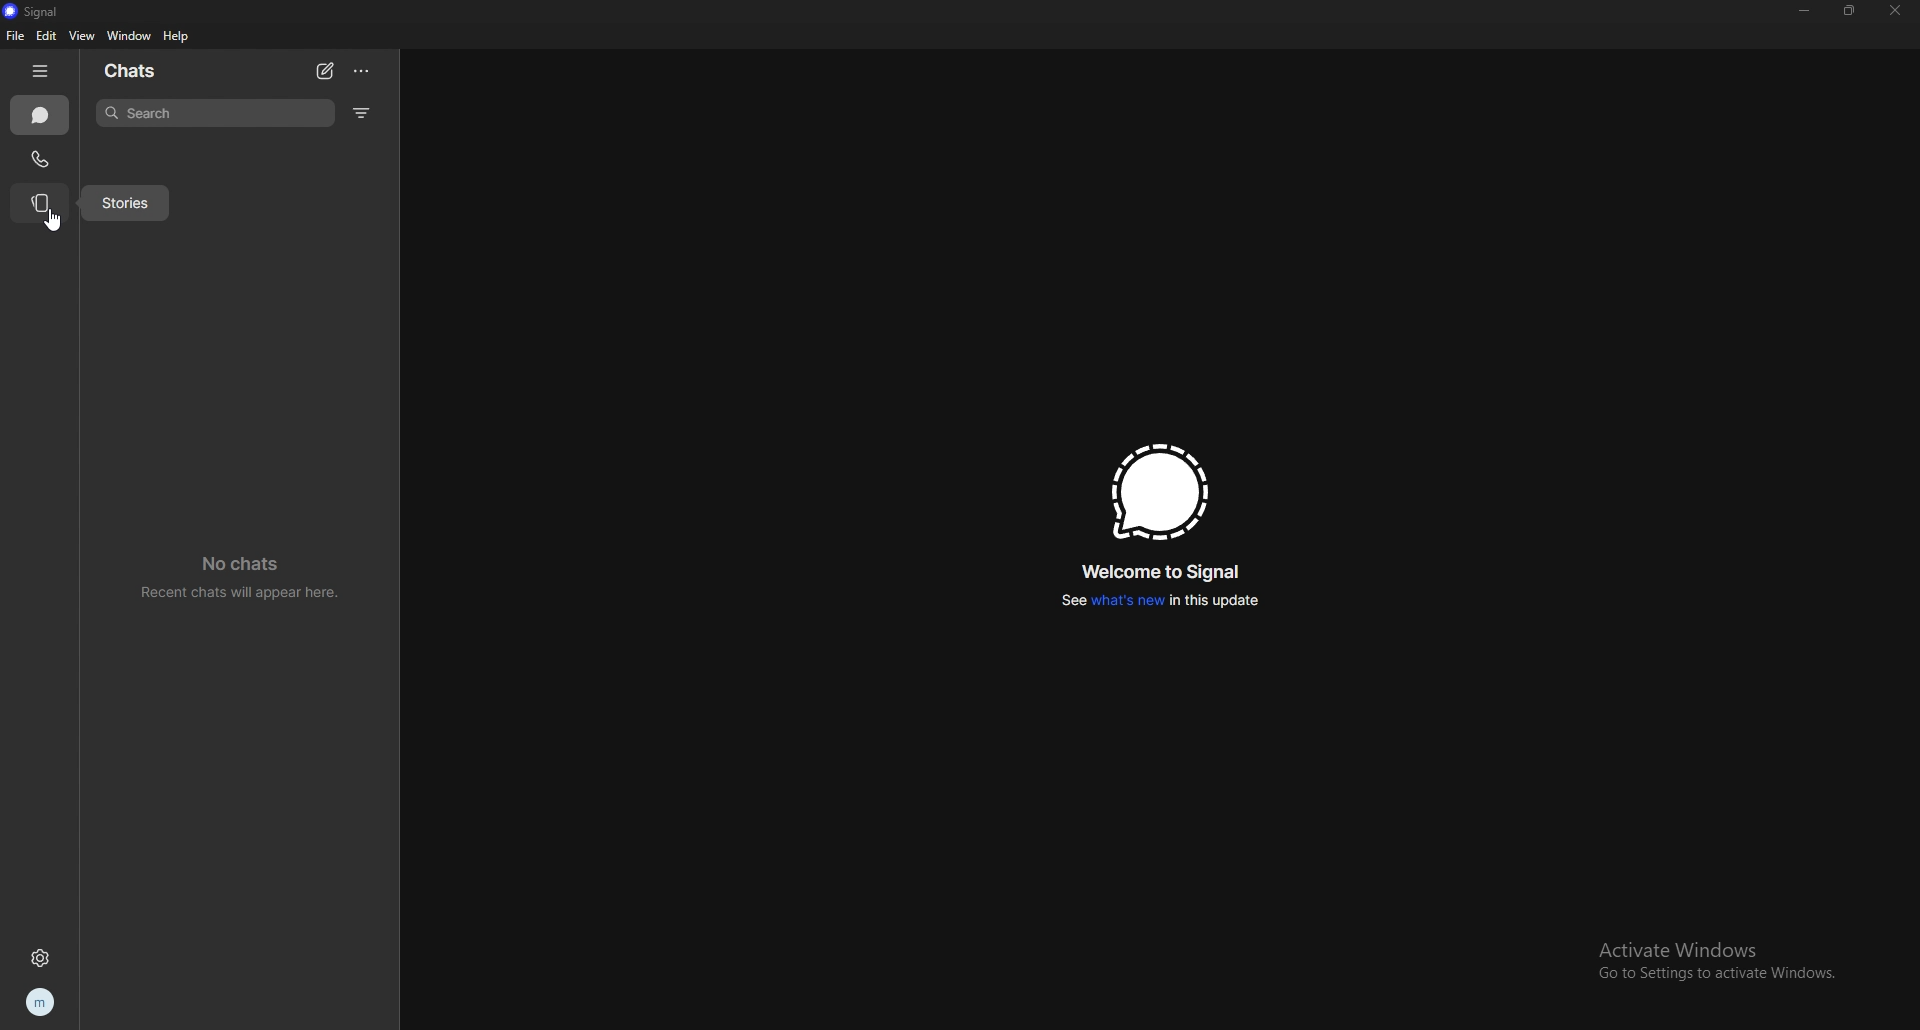 The width and height of the screenshot is (1920, 1030). I want to click on options, so click(365, 72).